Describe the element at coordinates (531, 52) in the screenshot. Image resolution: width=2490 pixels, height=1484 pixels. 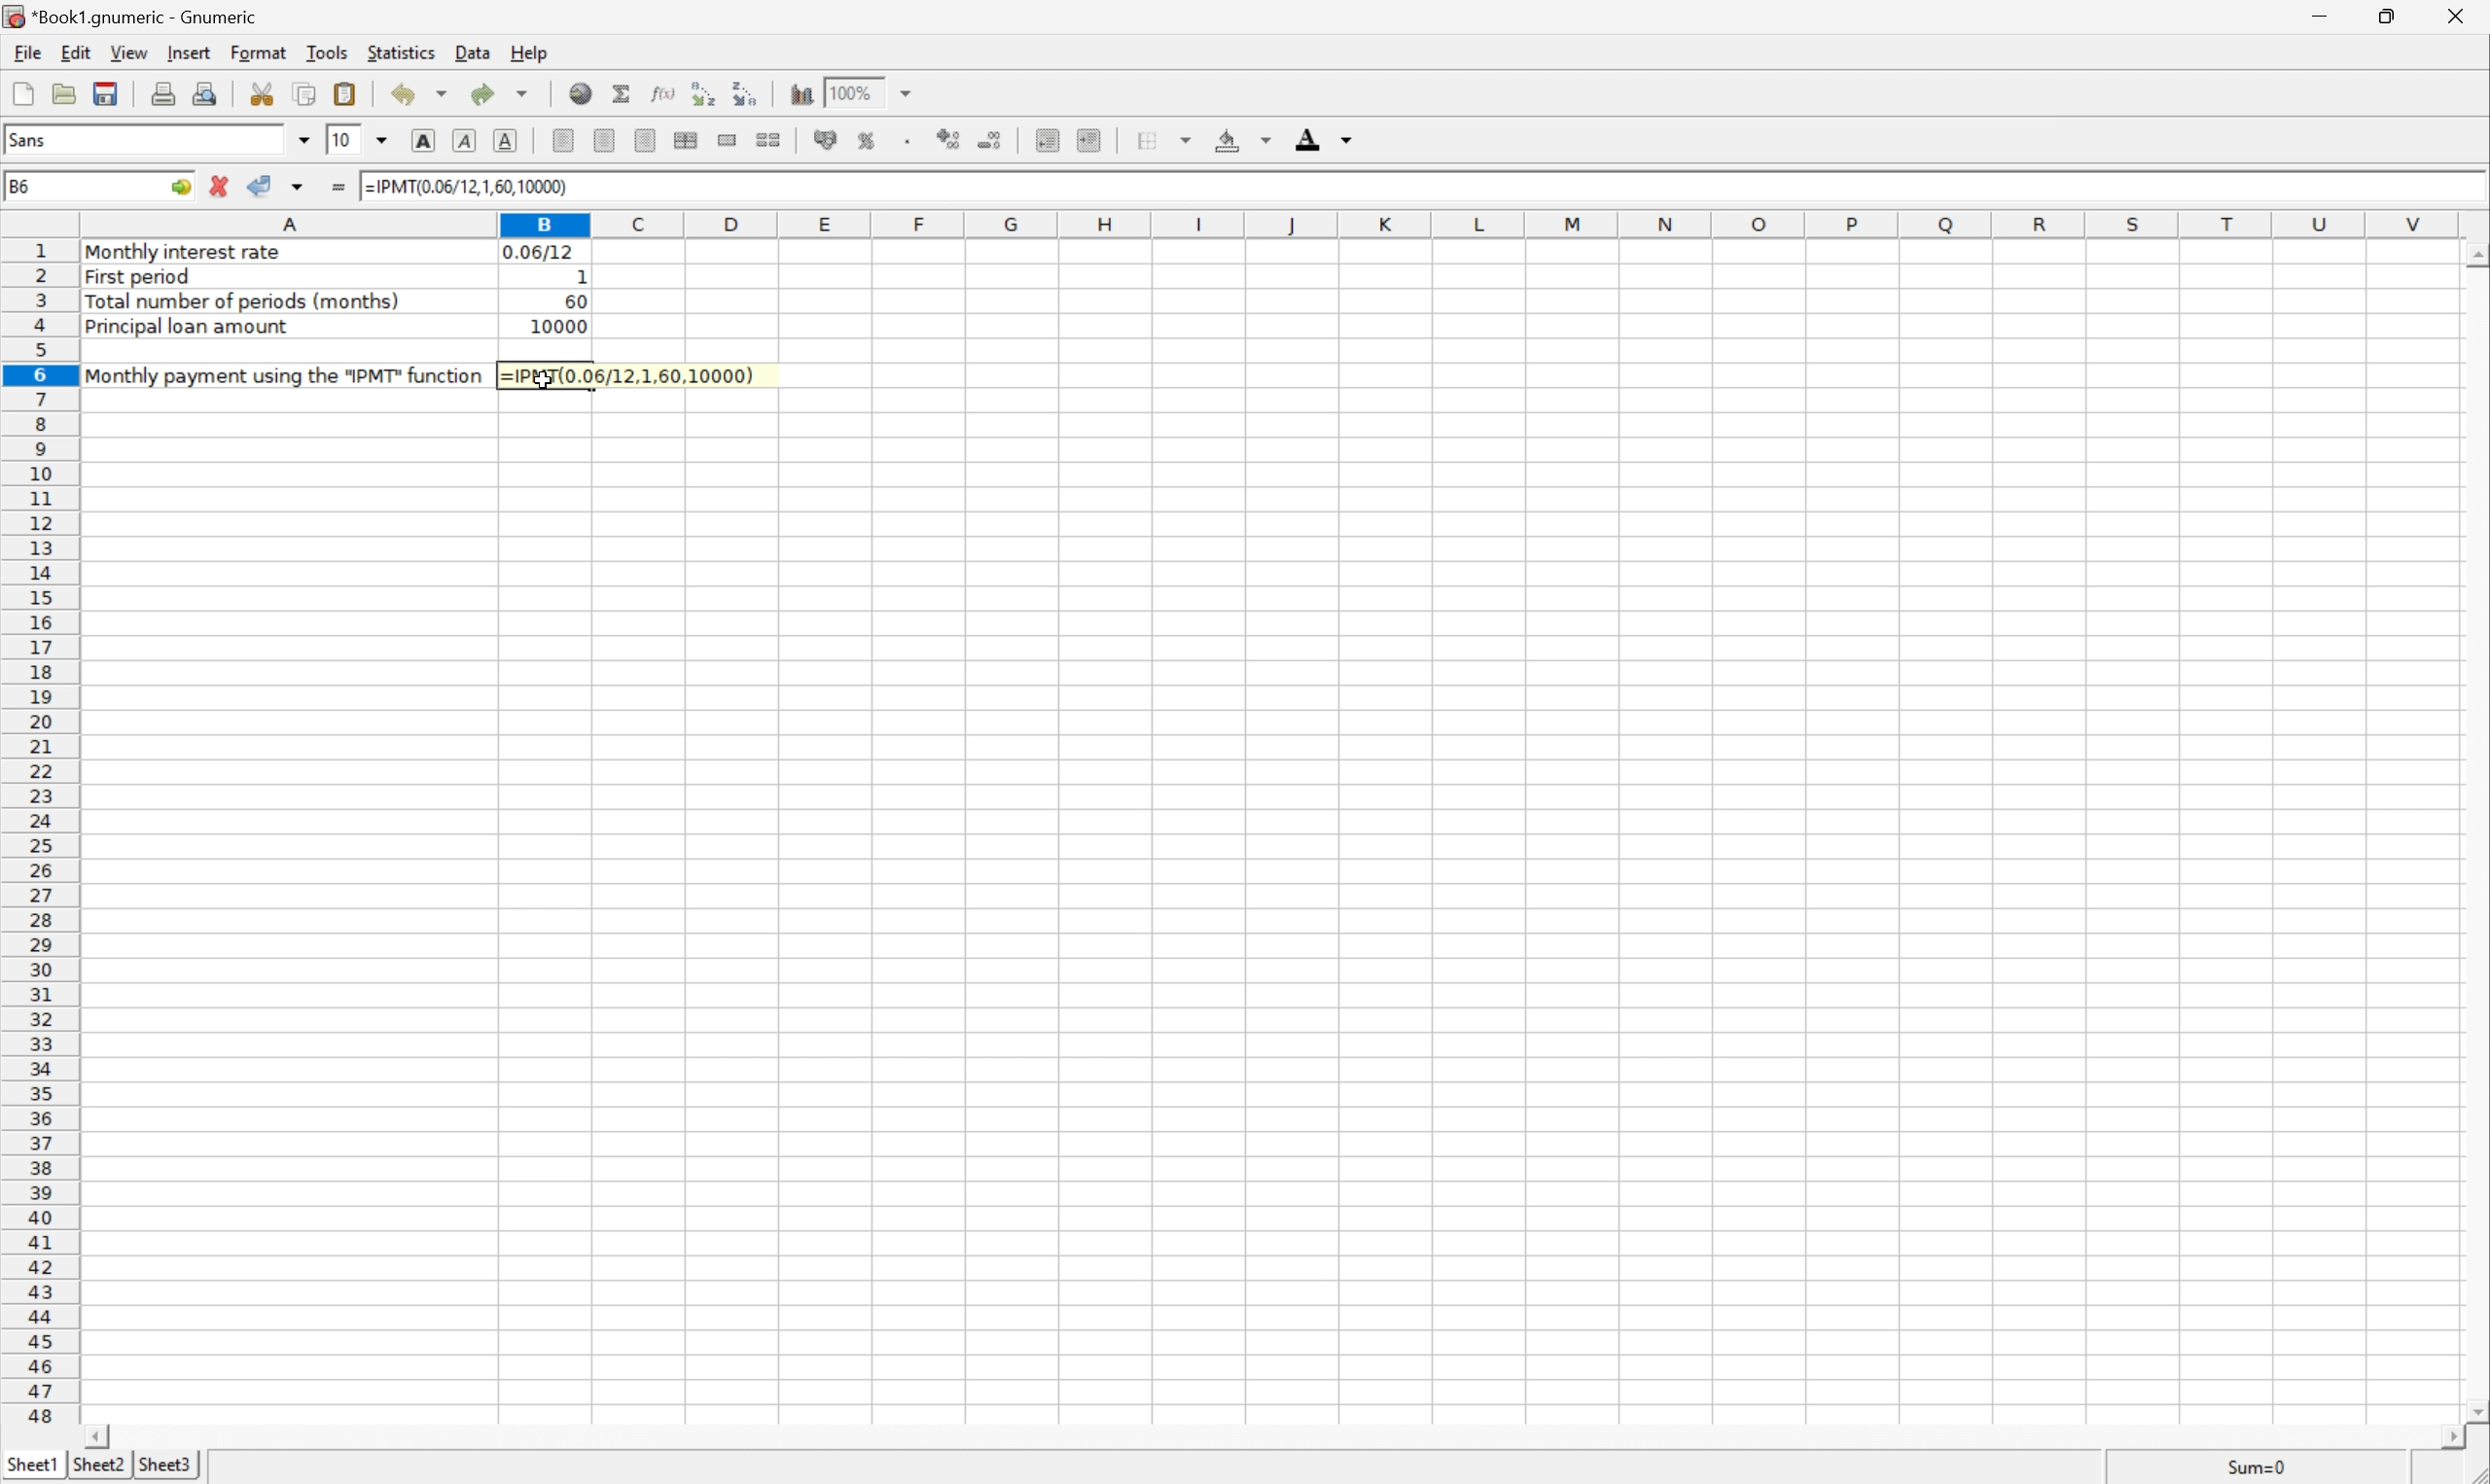
I see `Help` at that location.